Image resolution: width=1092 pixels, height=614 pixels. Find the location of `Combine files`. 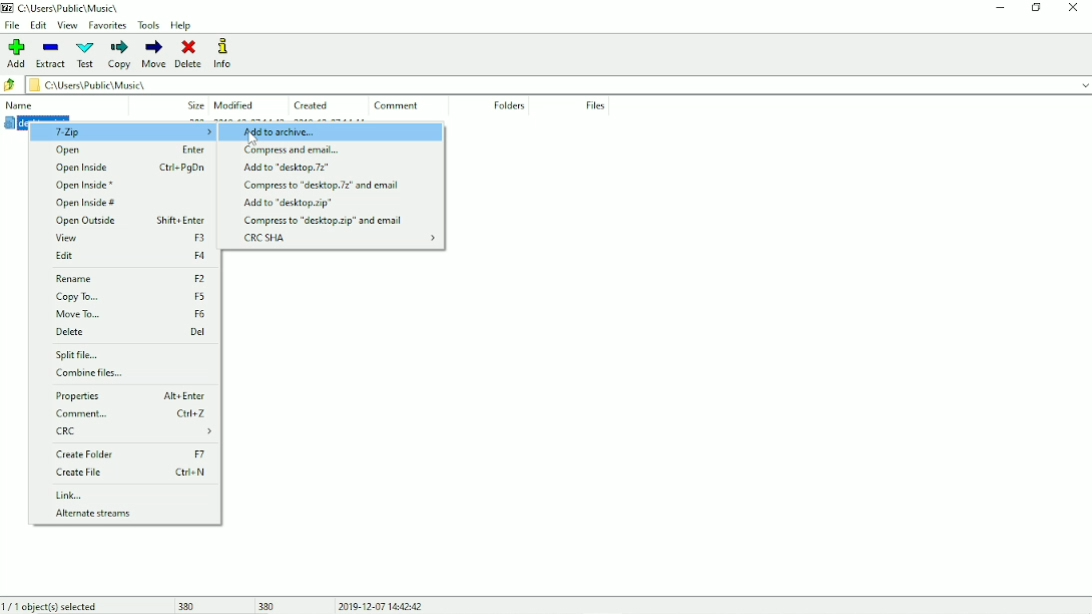

Combine files is located at coordinates (89, 372).